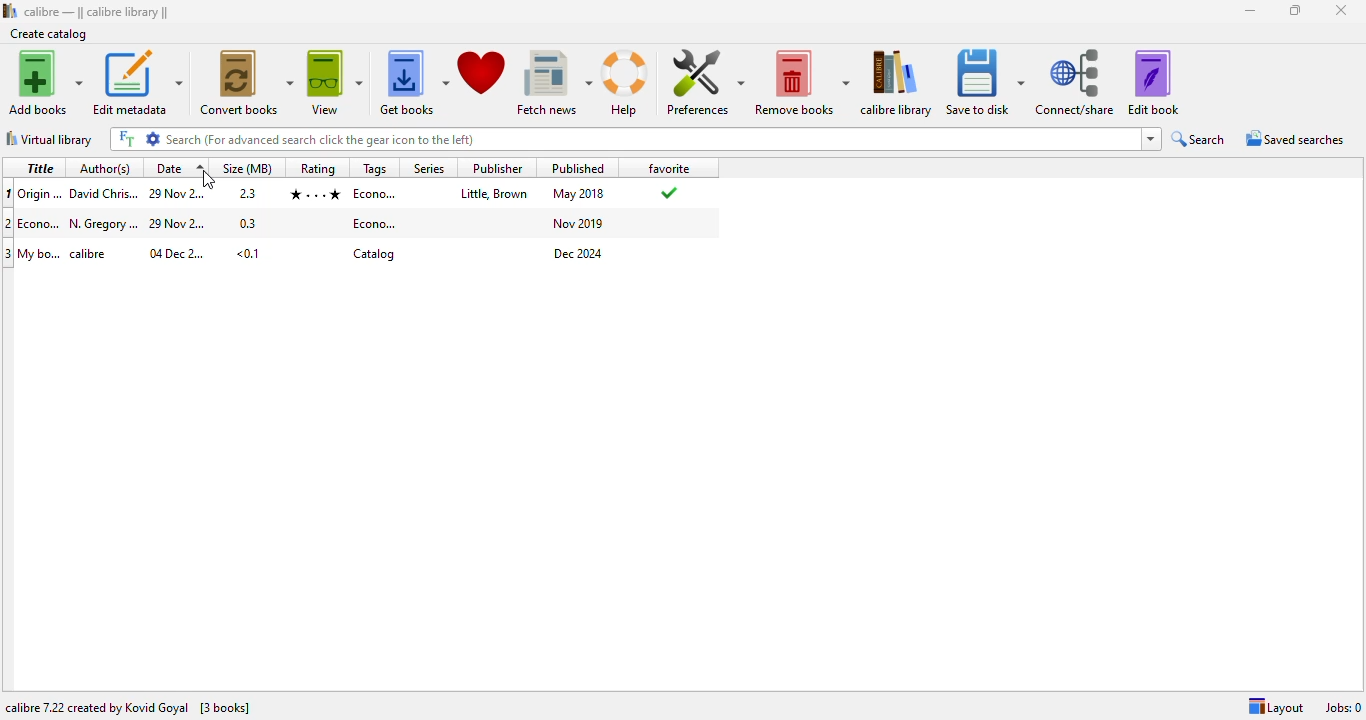 Image resolution: width=1366 pixels, height=720 pixels. I want to click on date, so click(176, 193).